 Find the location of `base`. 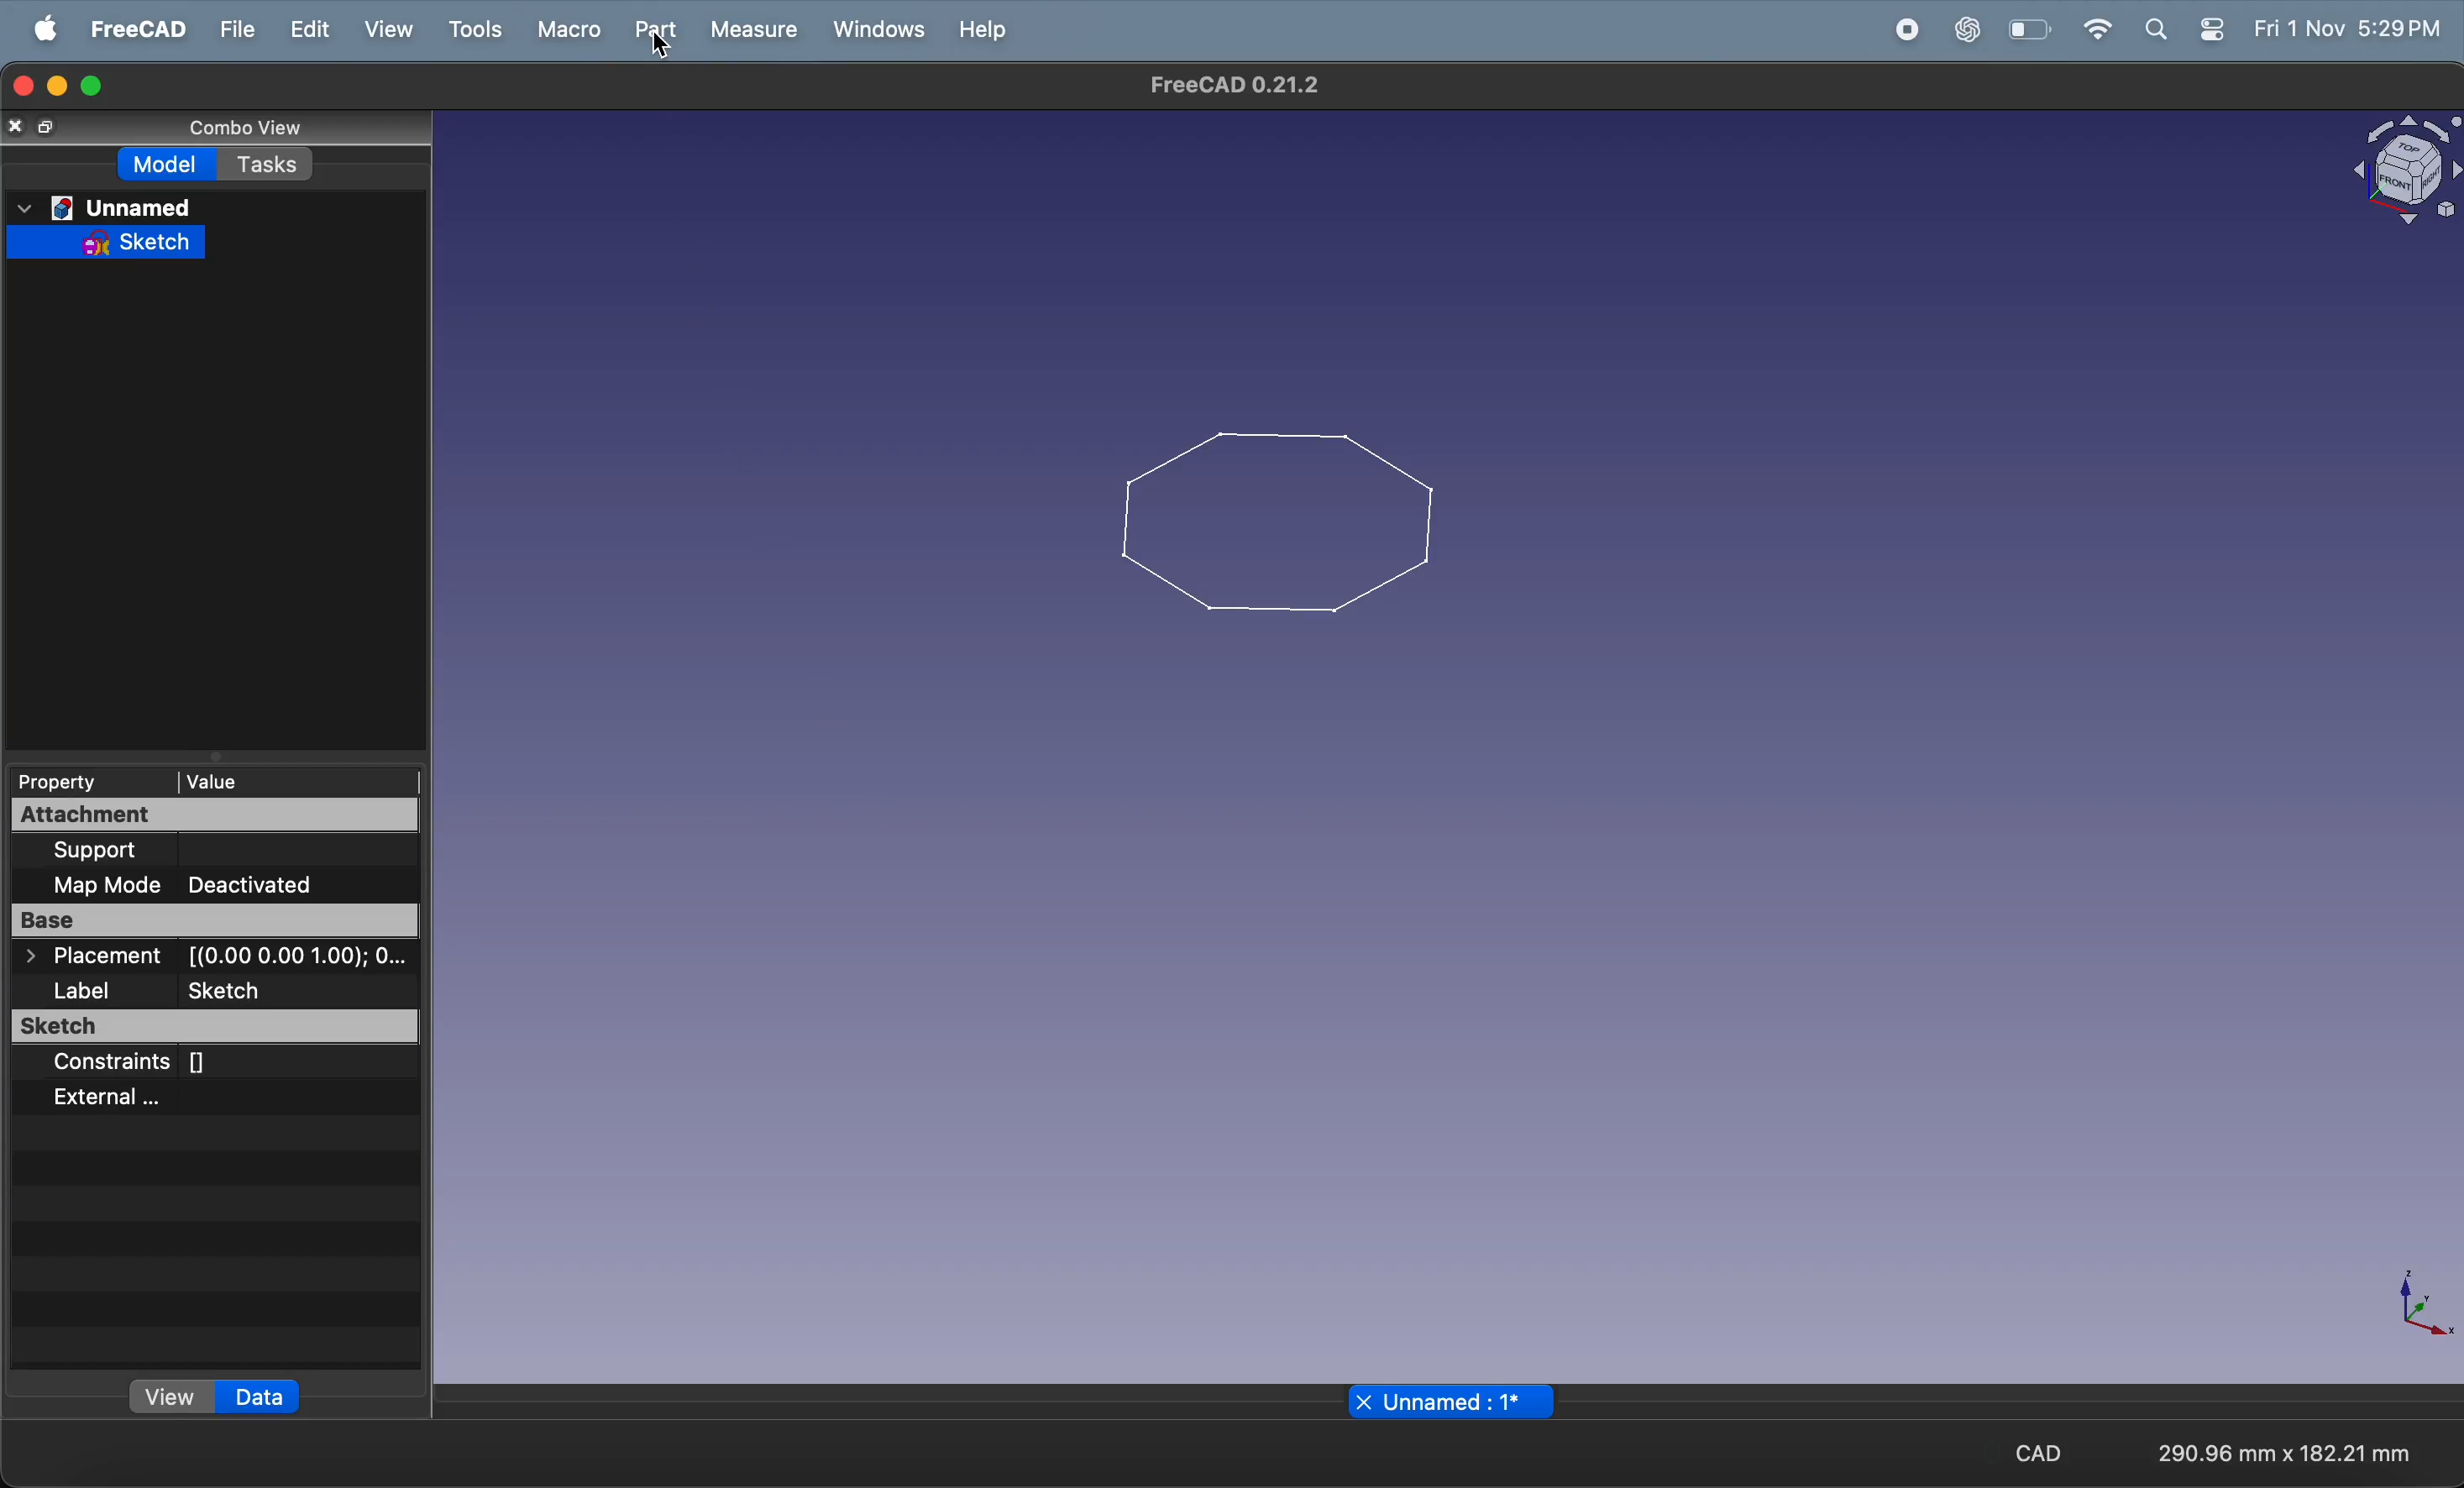

base is located at coordinates (221, 920).